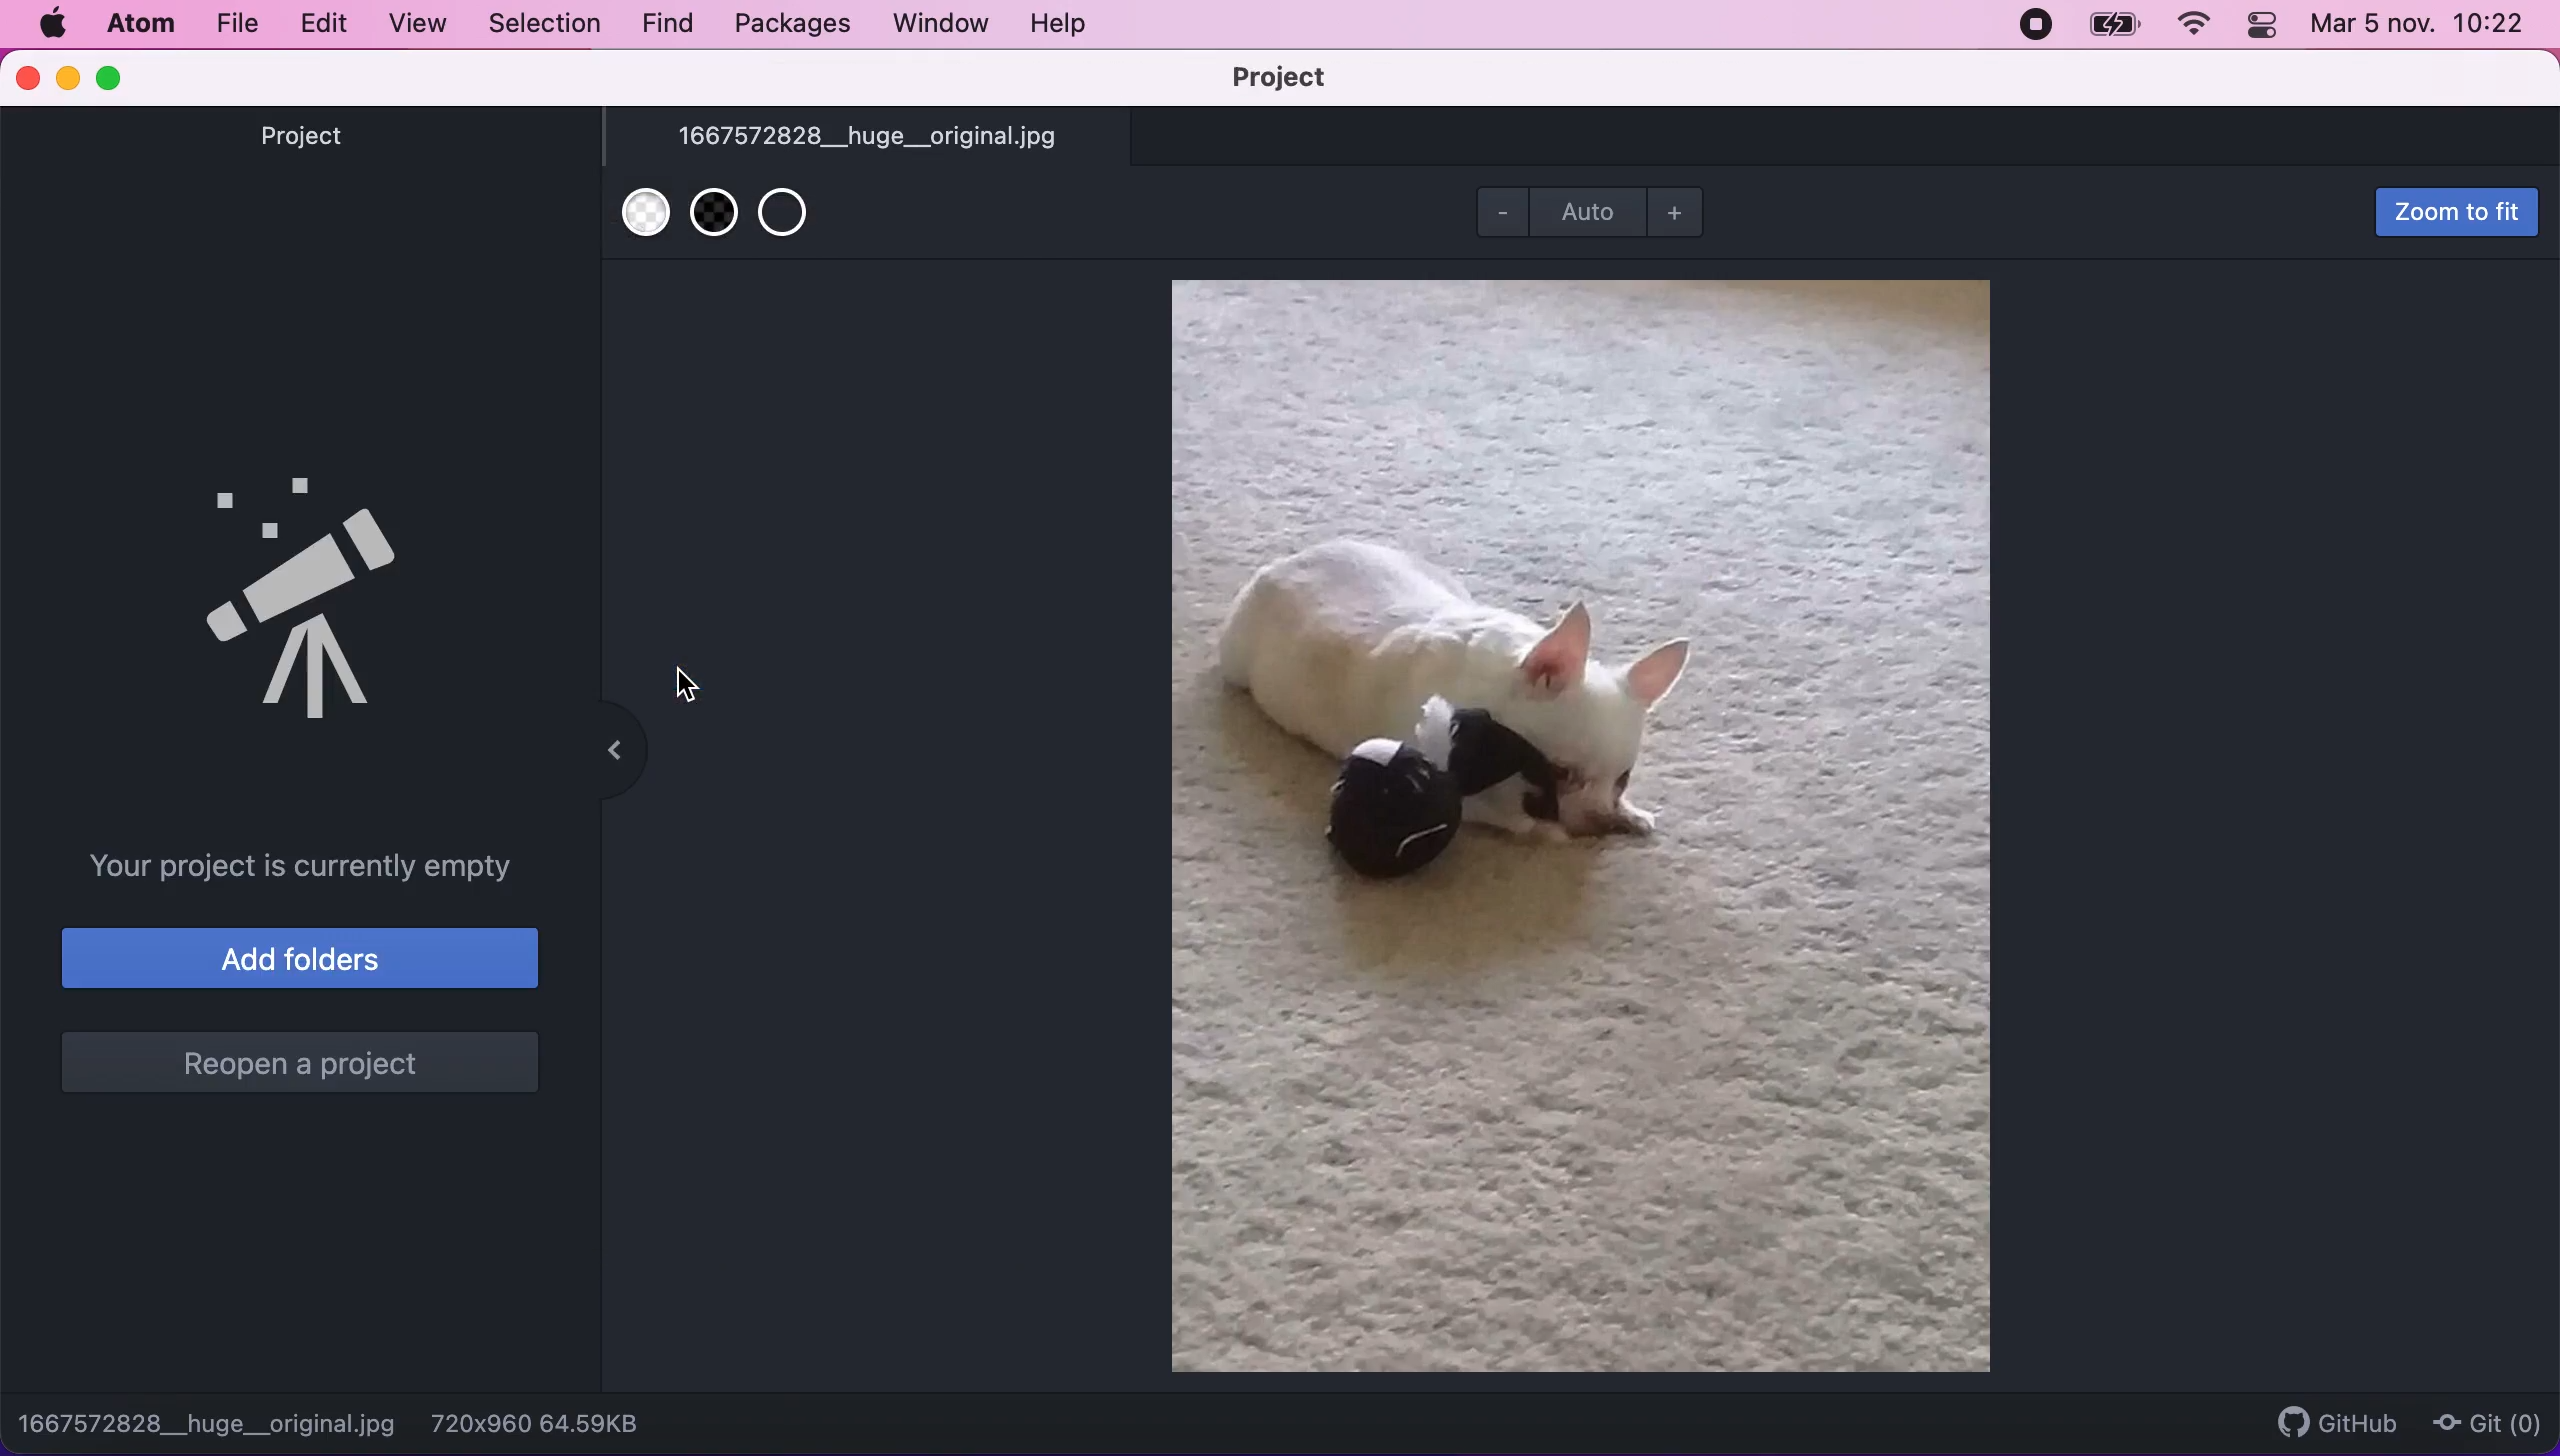  I want to click on close, so click(29, 79).